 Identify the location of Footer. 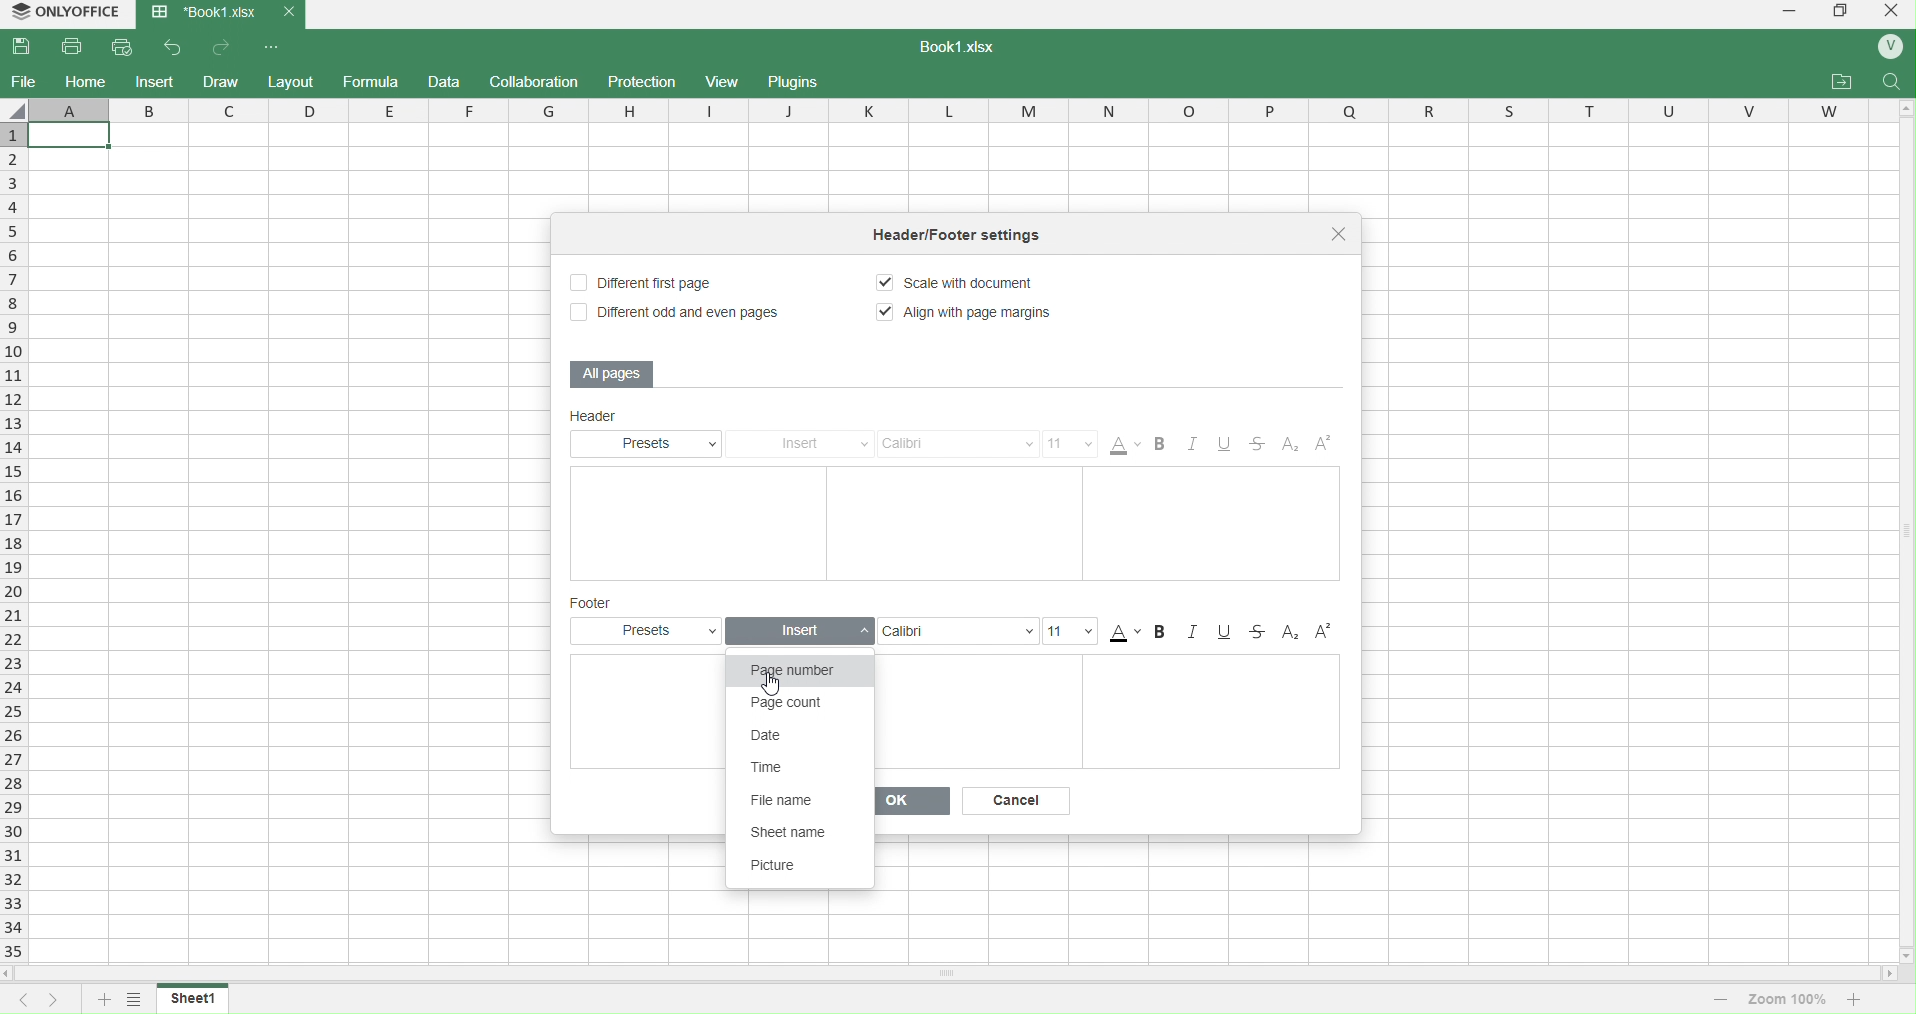
(595, 603).